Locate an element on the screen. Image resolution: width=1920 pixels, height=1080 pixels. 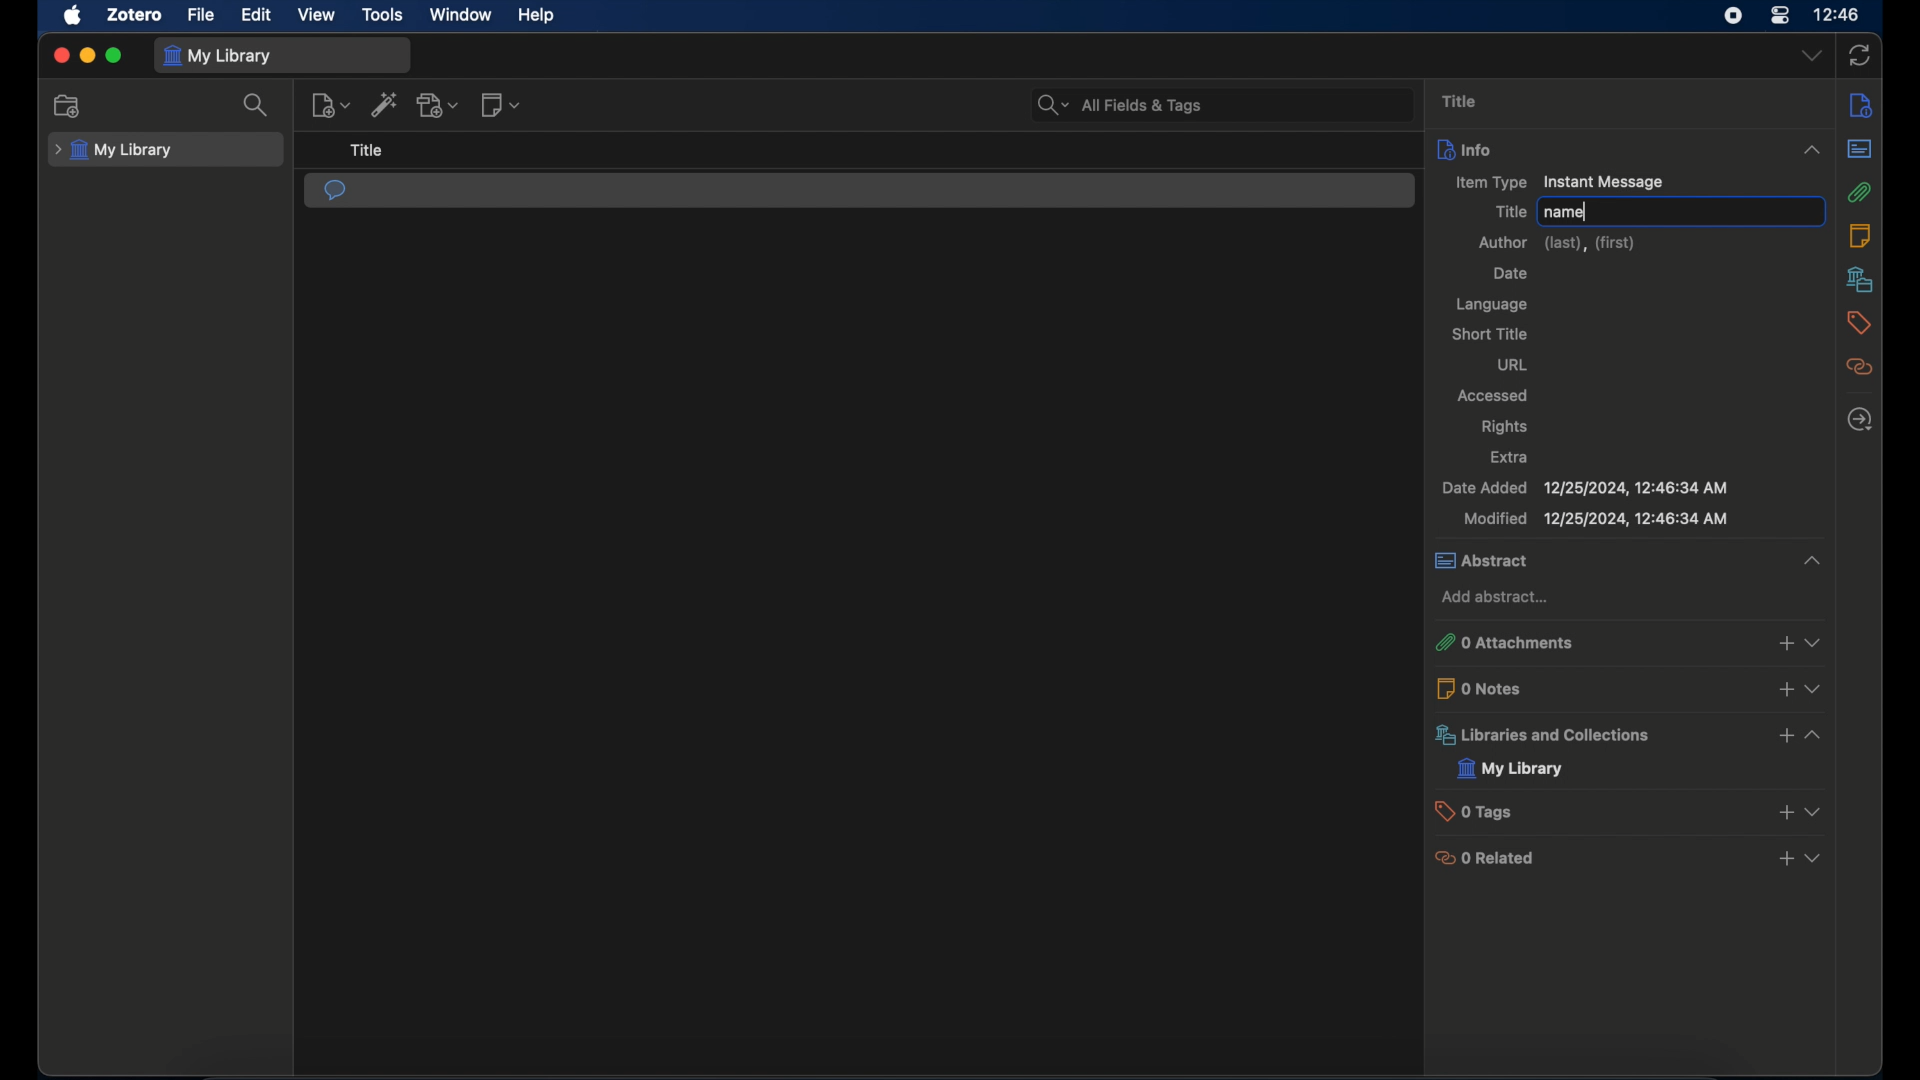
my library is located at coordinates (221, 57).